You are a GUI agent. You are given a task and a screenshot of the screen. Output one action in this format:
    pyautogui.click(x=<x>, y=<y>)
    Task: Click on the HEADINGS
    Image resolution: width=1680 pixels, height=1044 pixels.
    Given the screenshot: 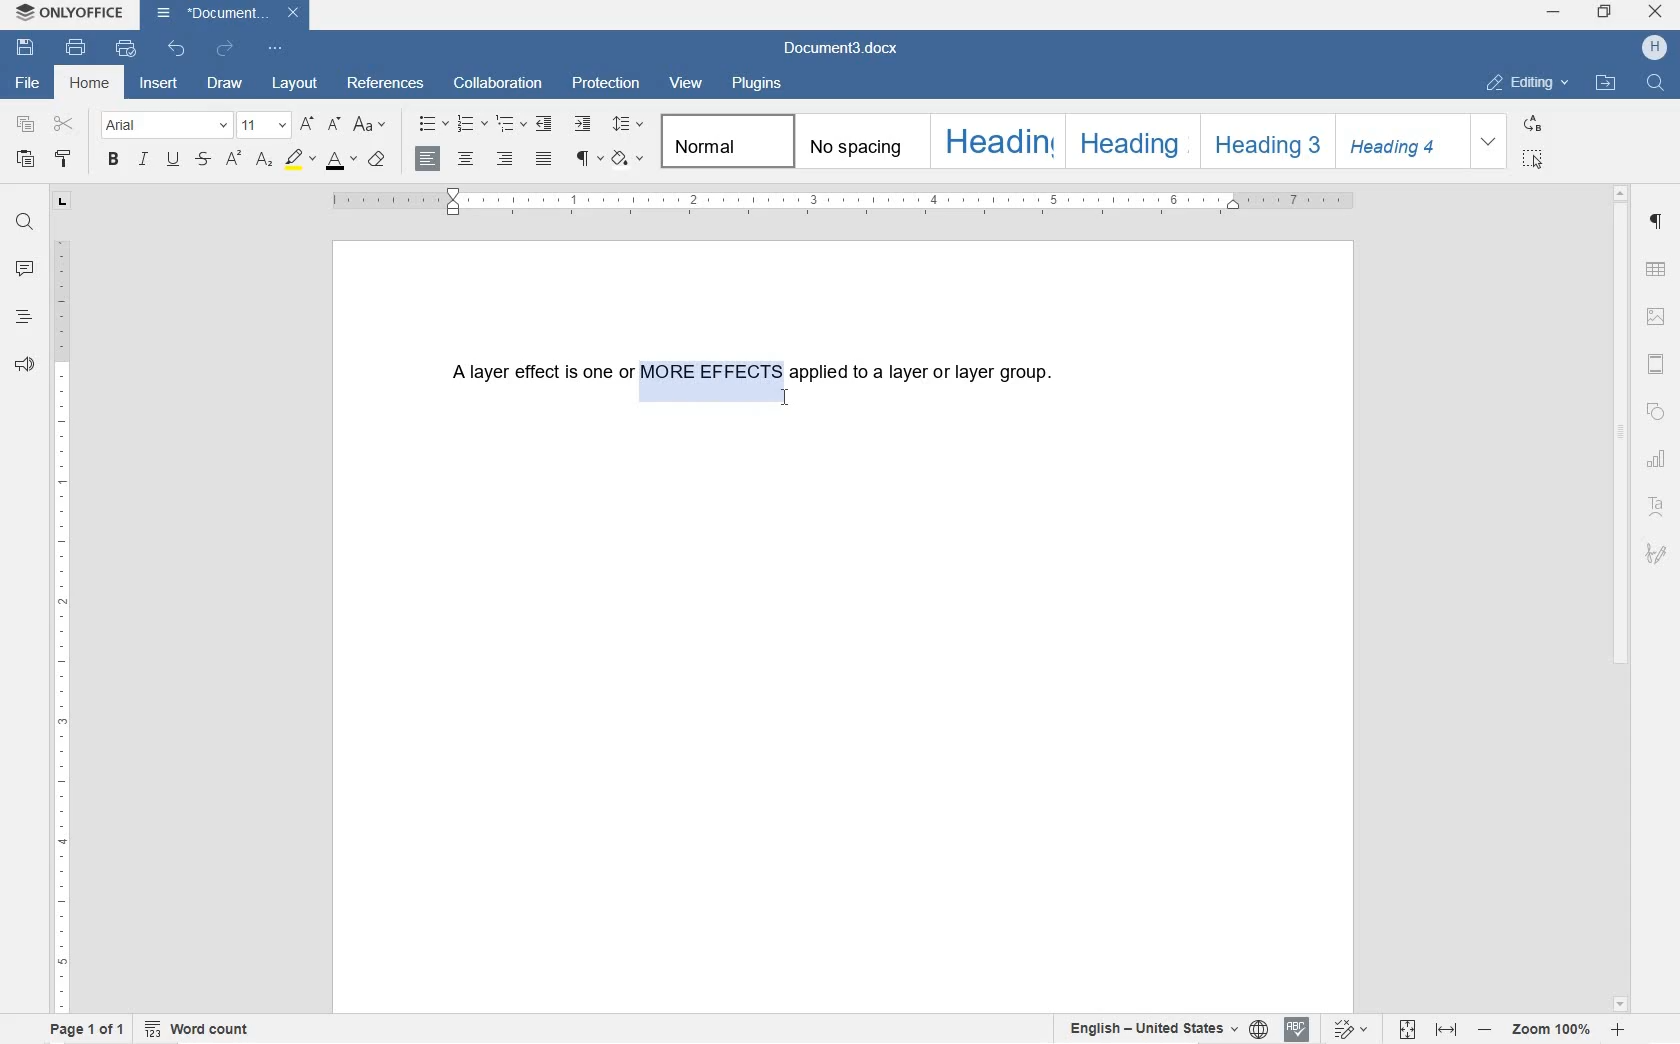 What is the action you would take?
    pyautogui.click(x=23, y=319)
    